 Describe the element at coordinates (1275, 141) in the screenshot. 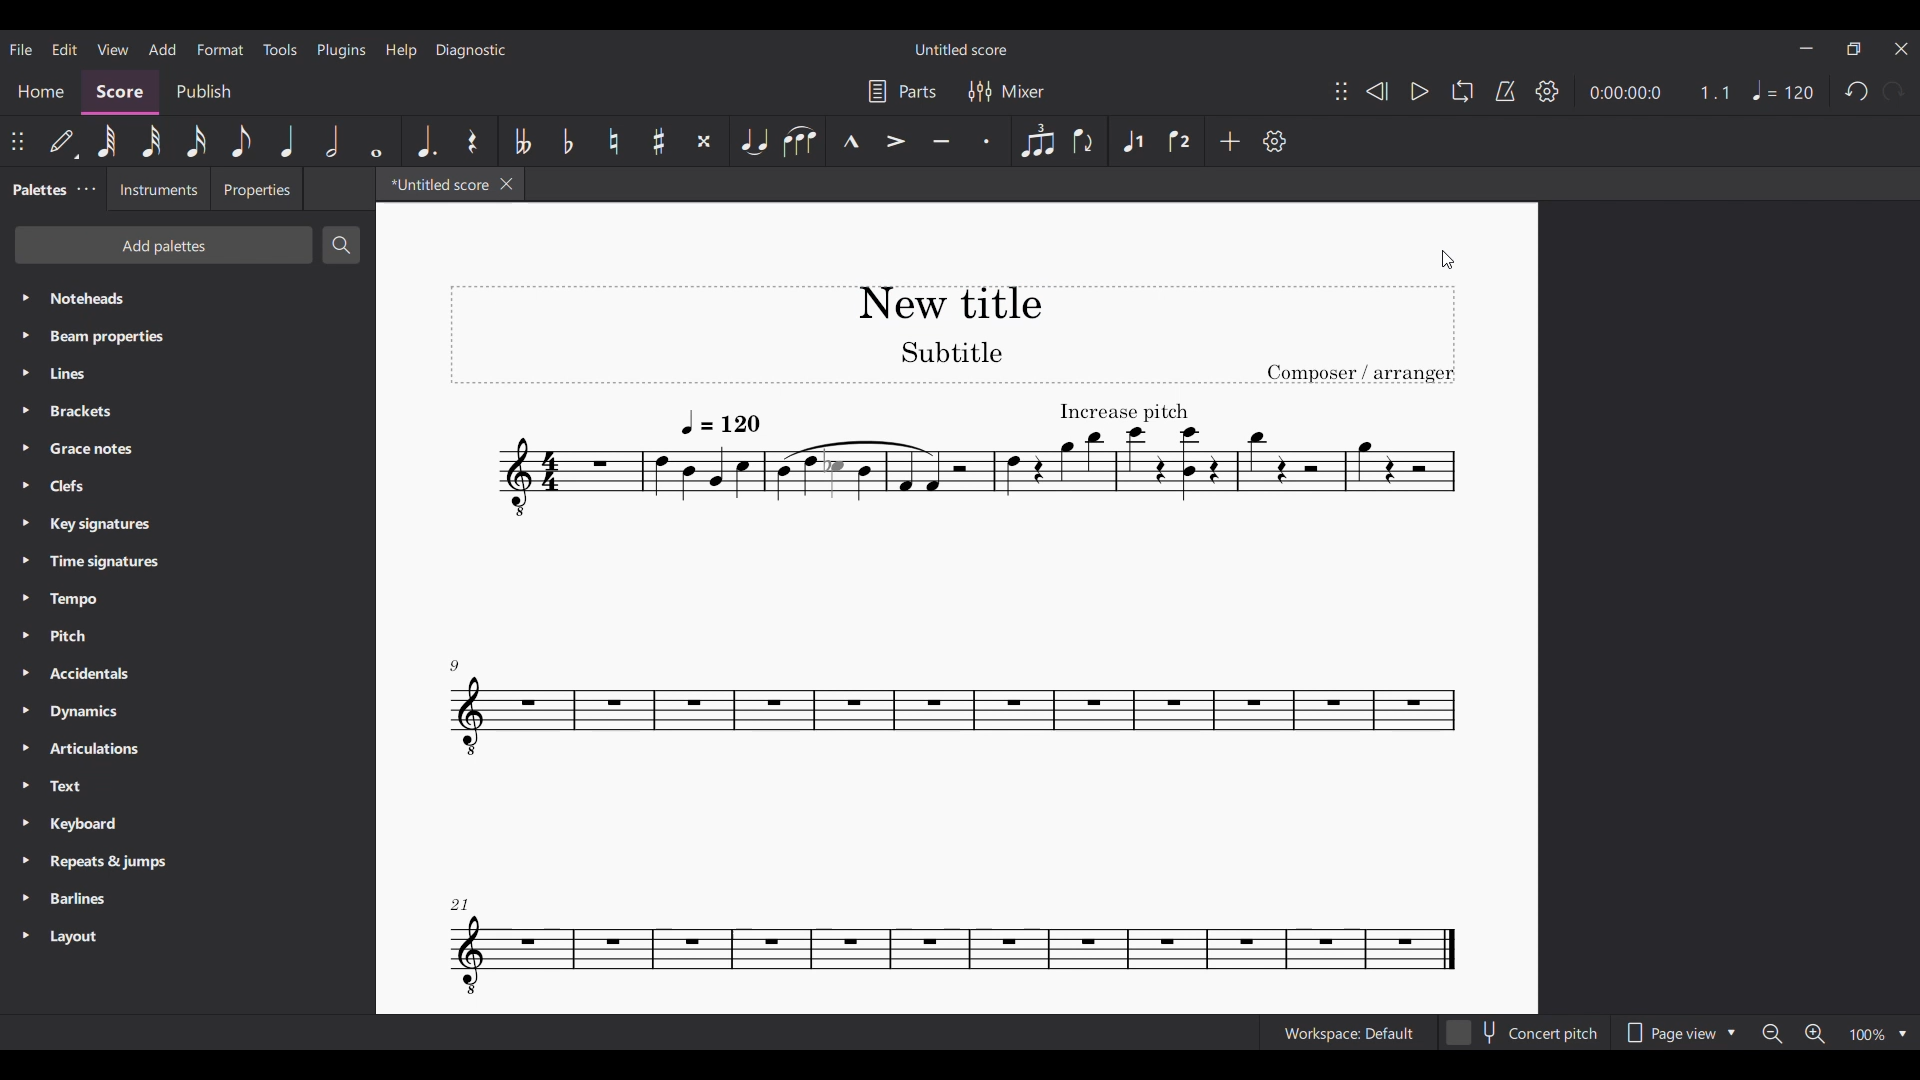

I see `Settings` at that location.